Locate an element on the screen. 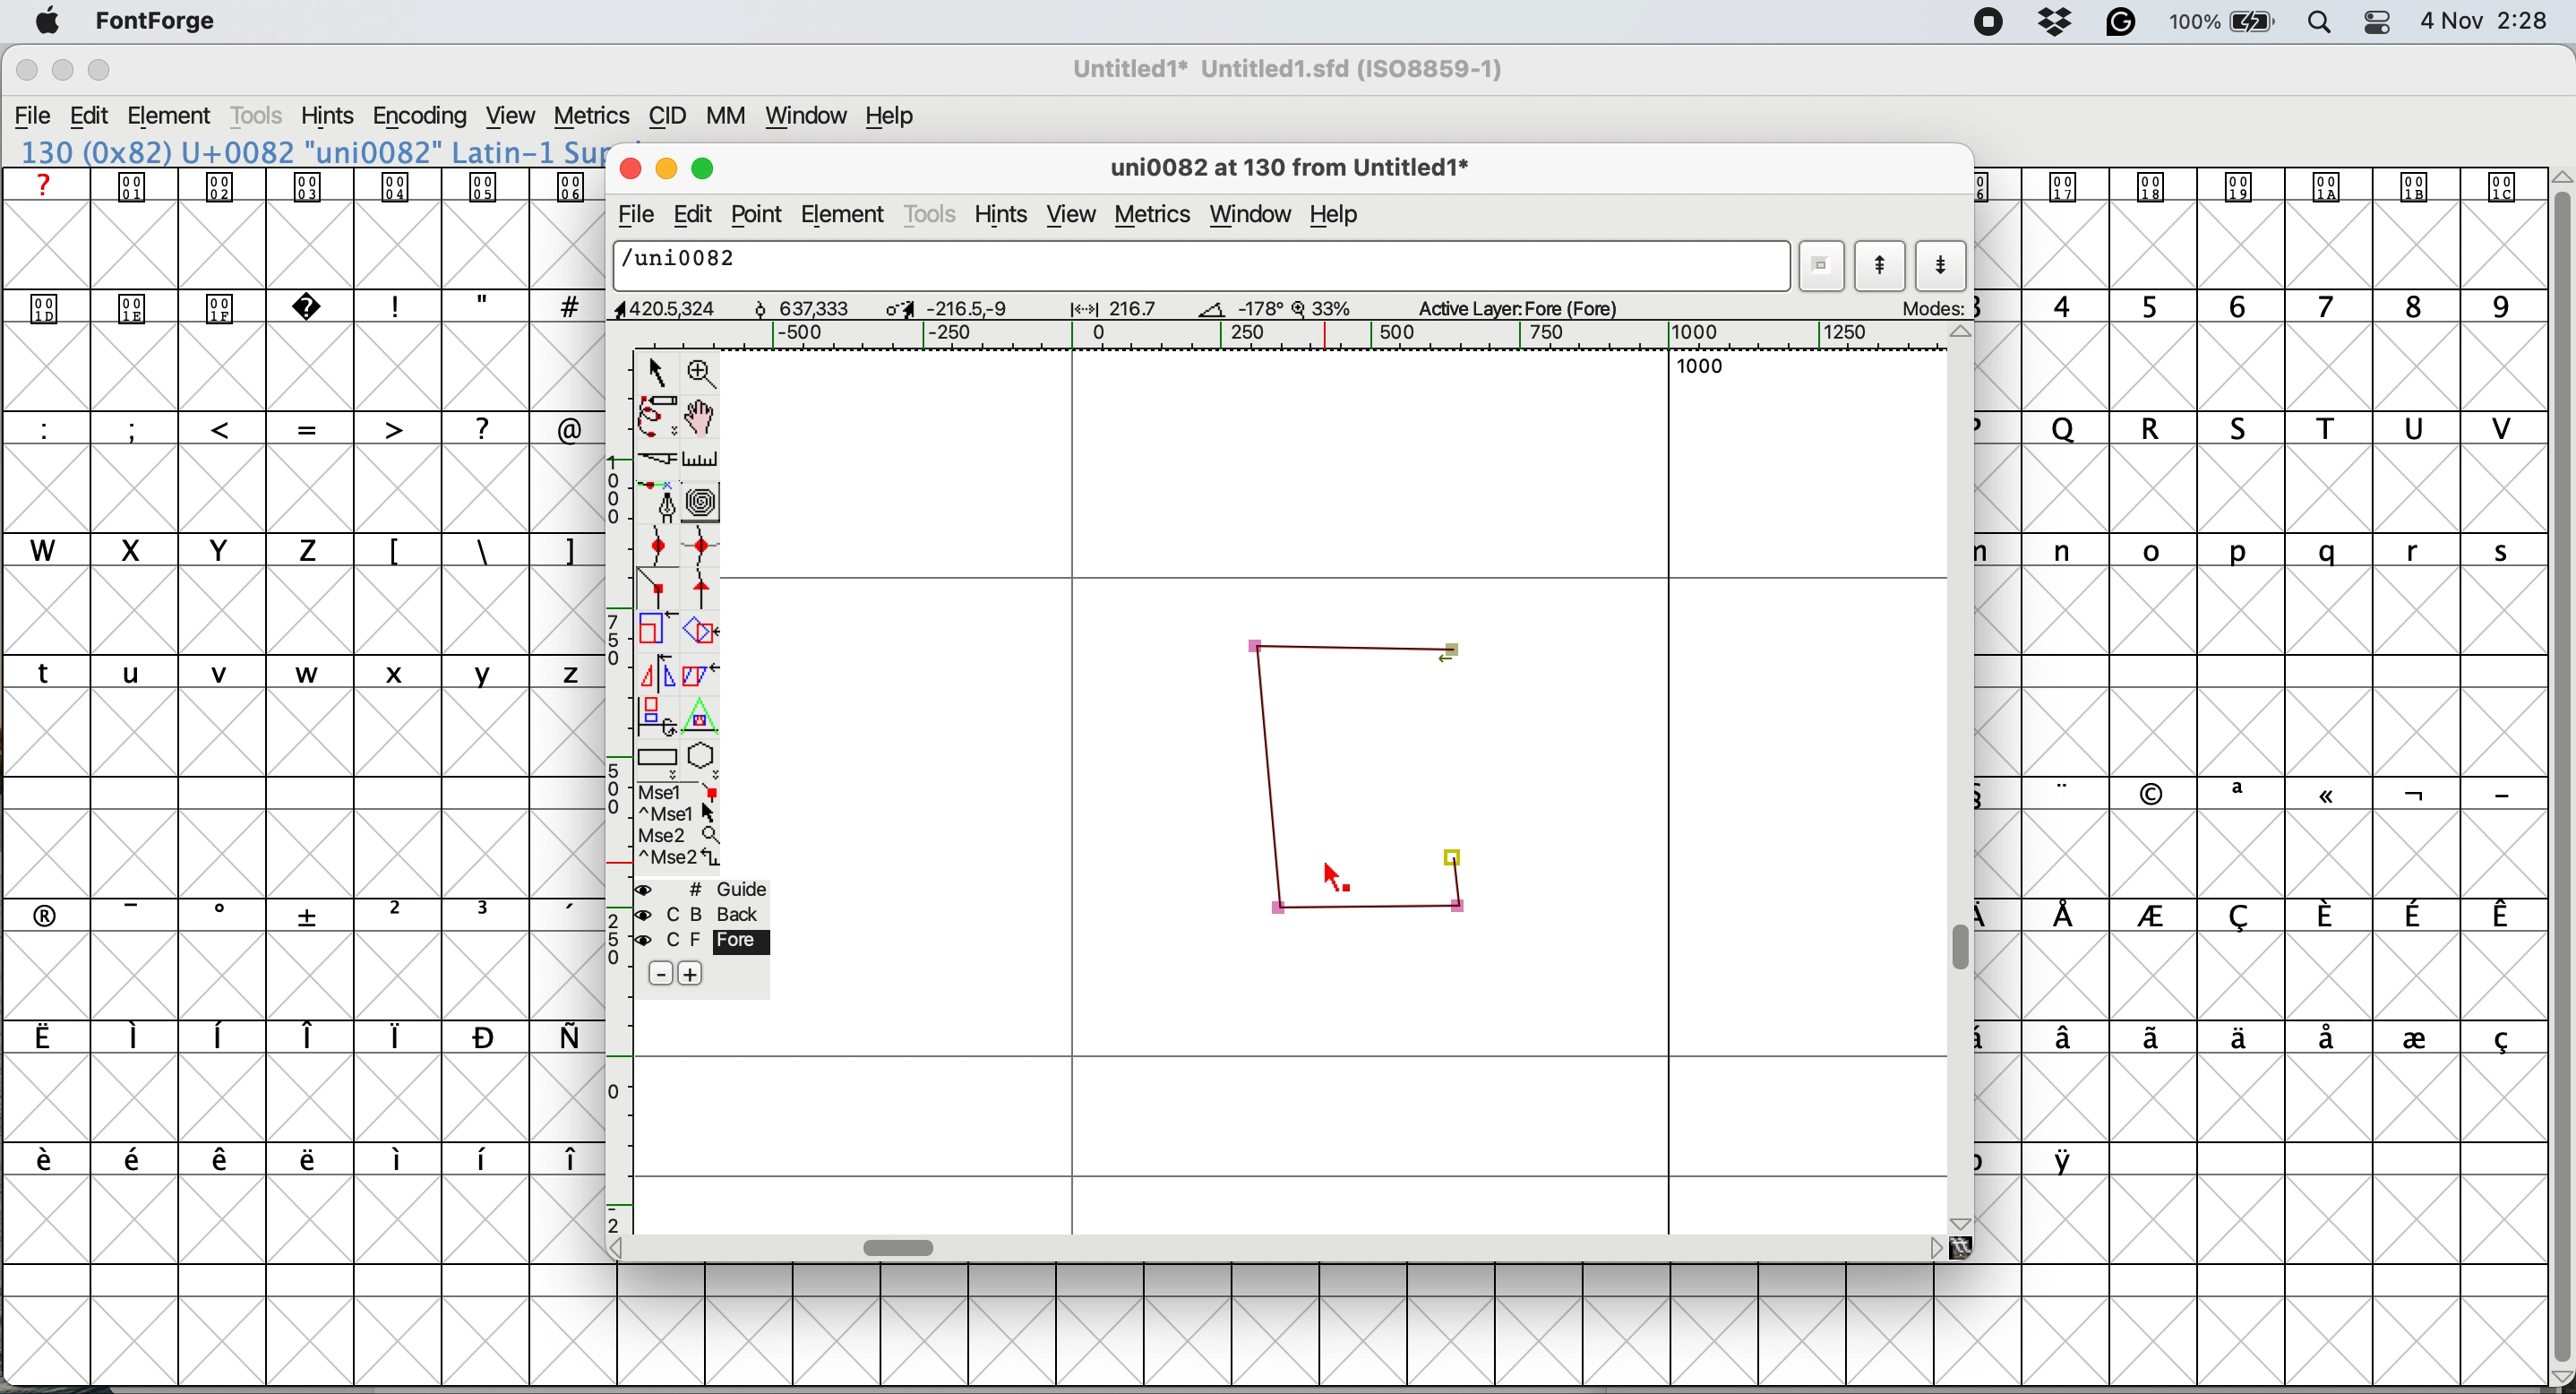 The image size is (2576, 1394). tools is located at coordinates (932, 217).